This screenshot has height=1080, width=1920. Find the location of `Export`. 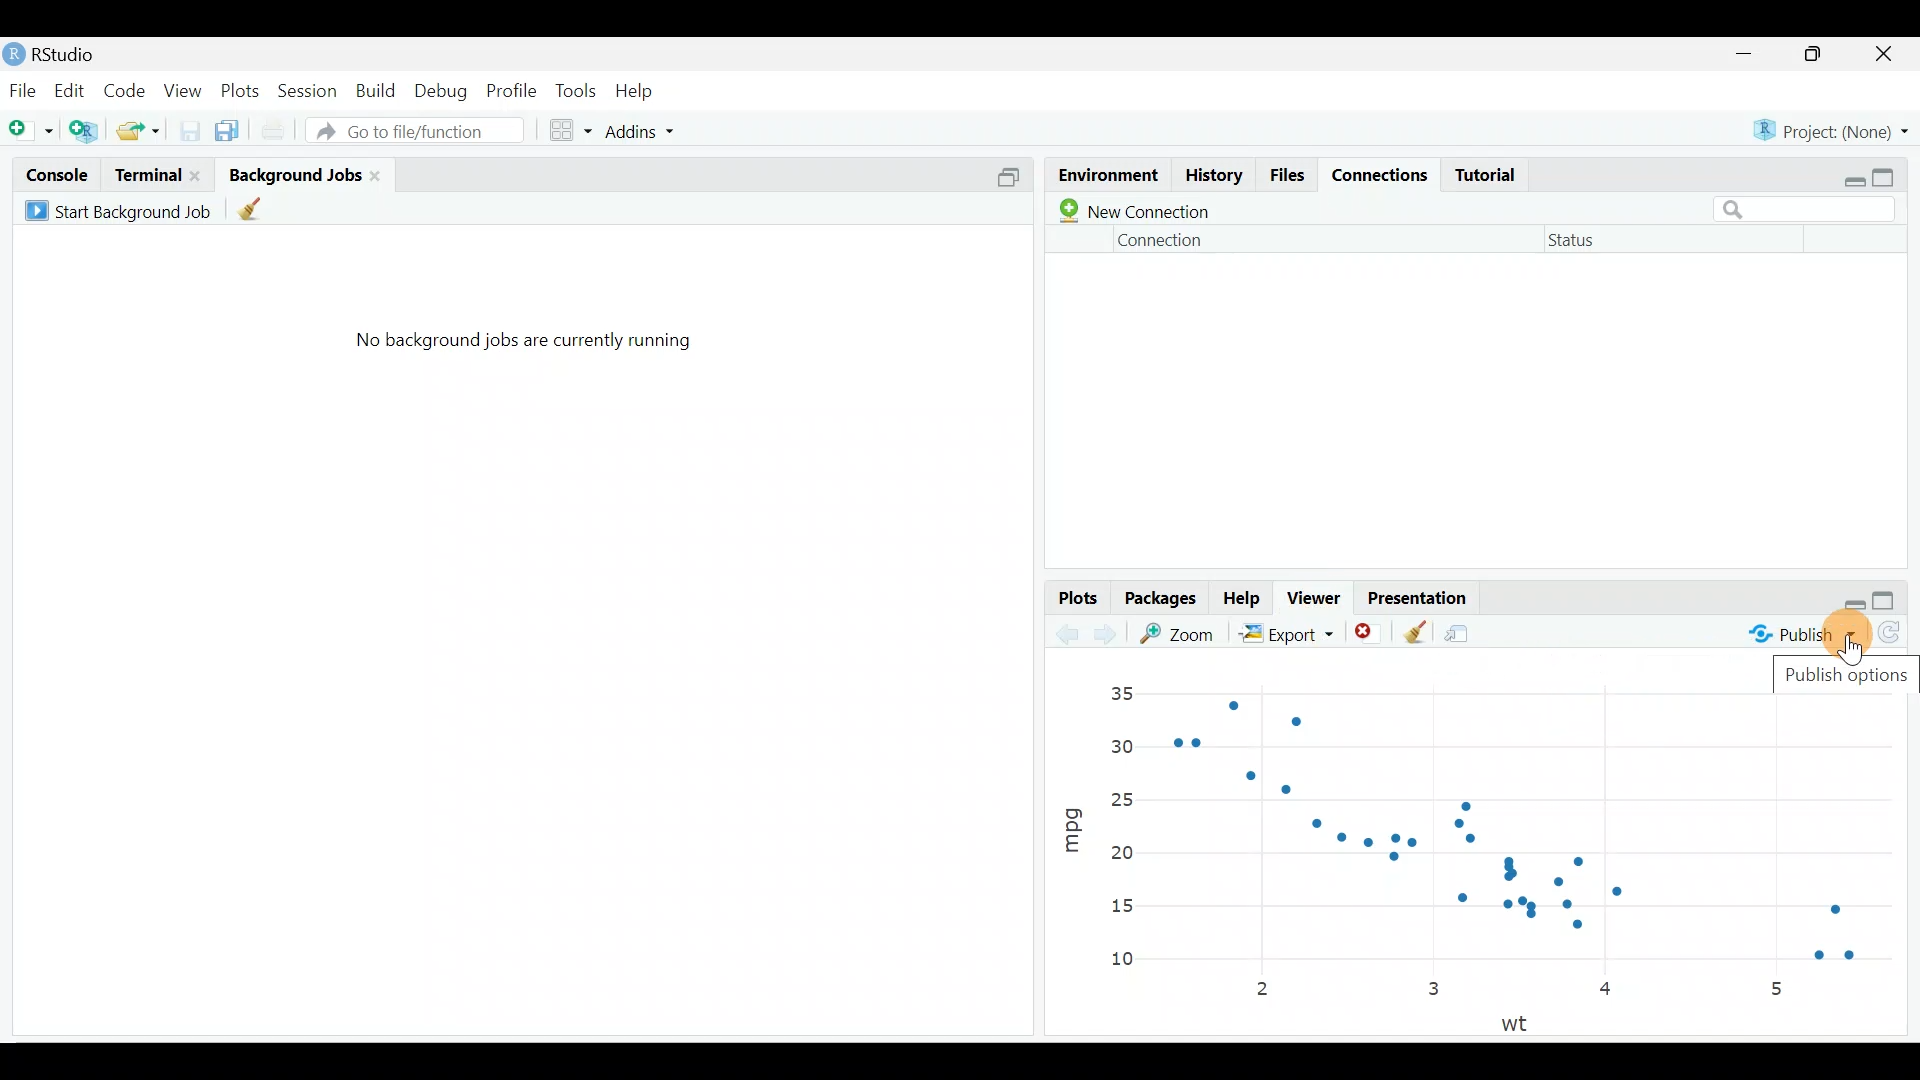

Export is located at coordinates (1283, 633).